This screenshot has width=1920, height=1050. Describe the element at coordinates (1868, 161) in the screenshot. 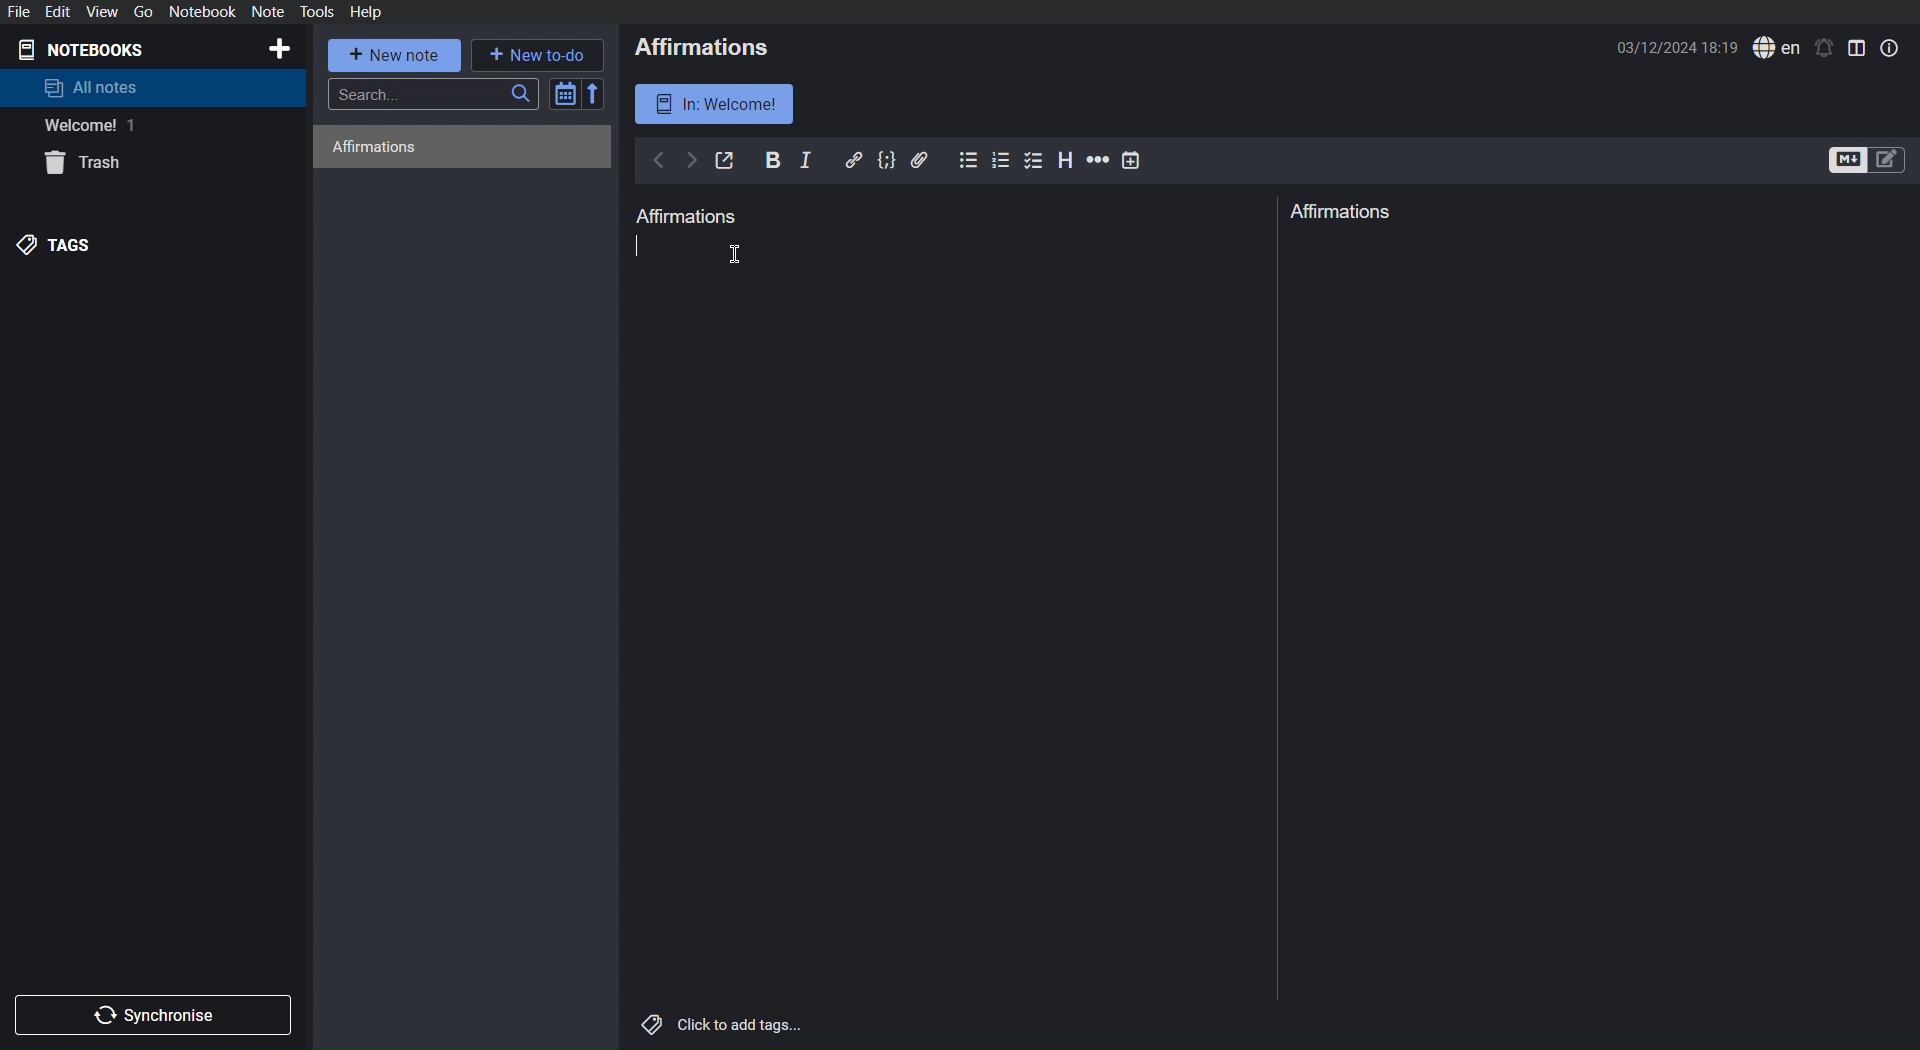

I see `Toggle editors` at that location.